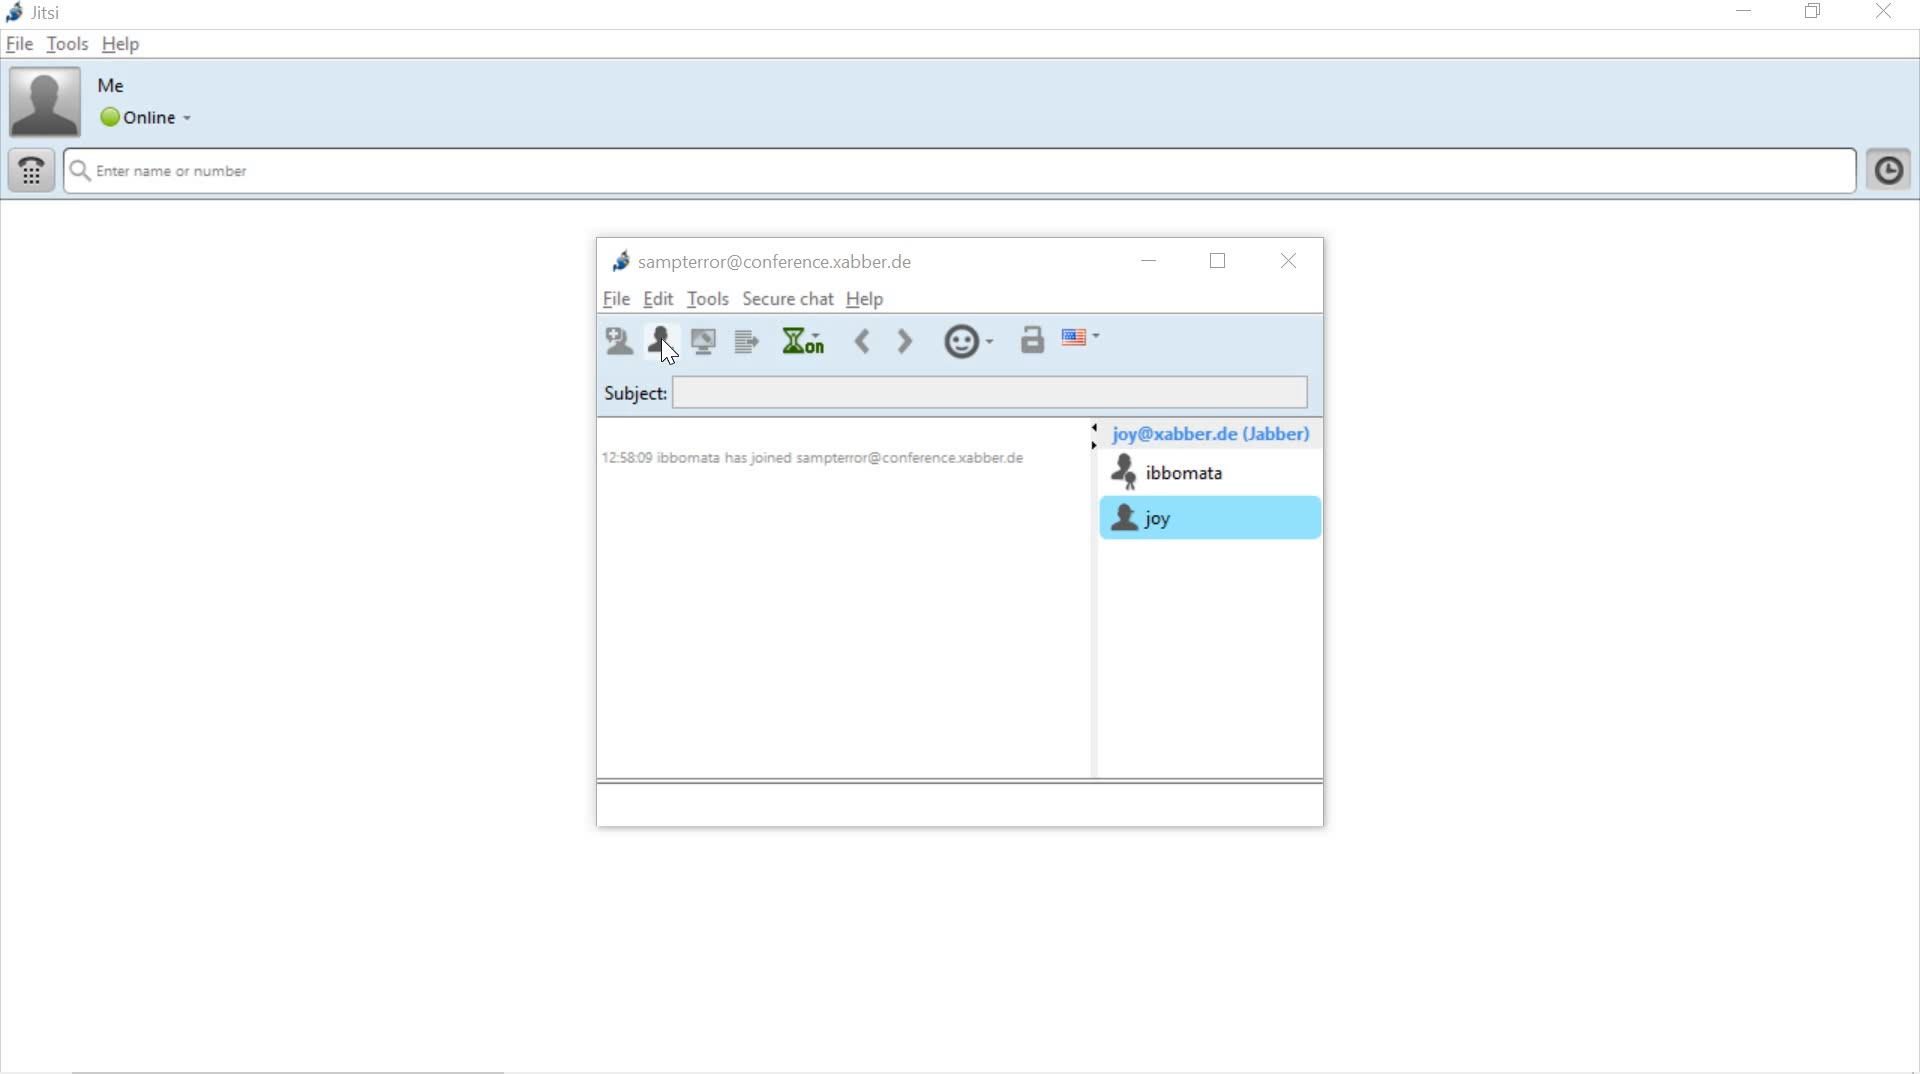 The height and width of the screenshot is (1074, 1920). Describe the element at coordinates (660, 298) in the screenshot. I see `edit` at that location.